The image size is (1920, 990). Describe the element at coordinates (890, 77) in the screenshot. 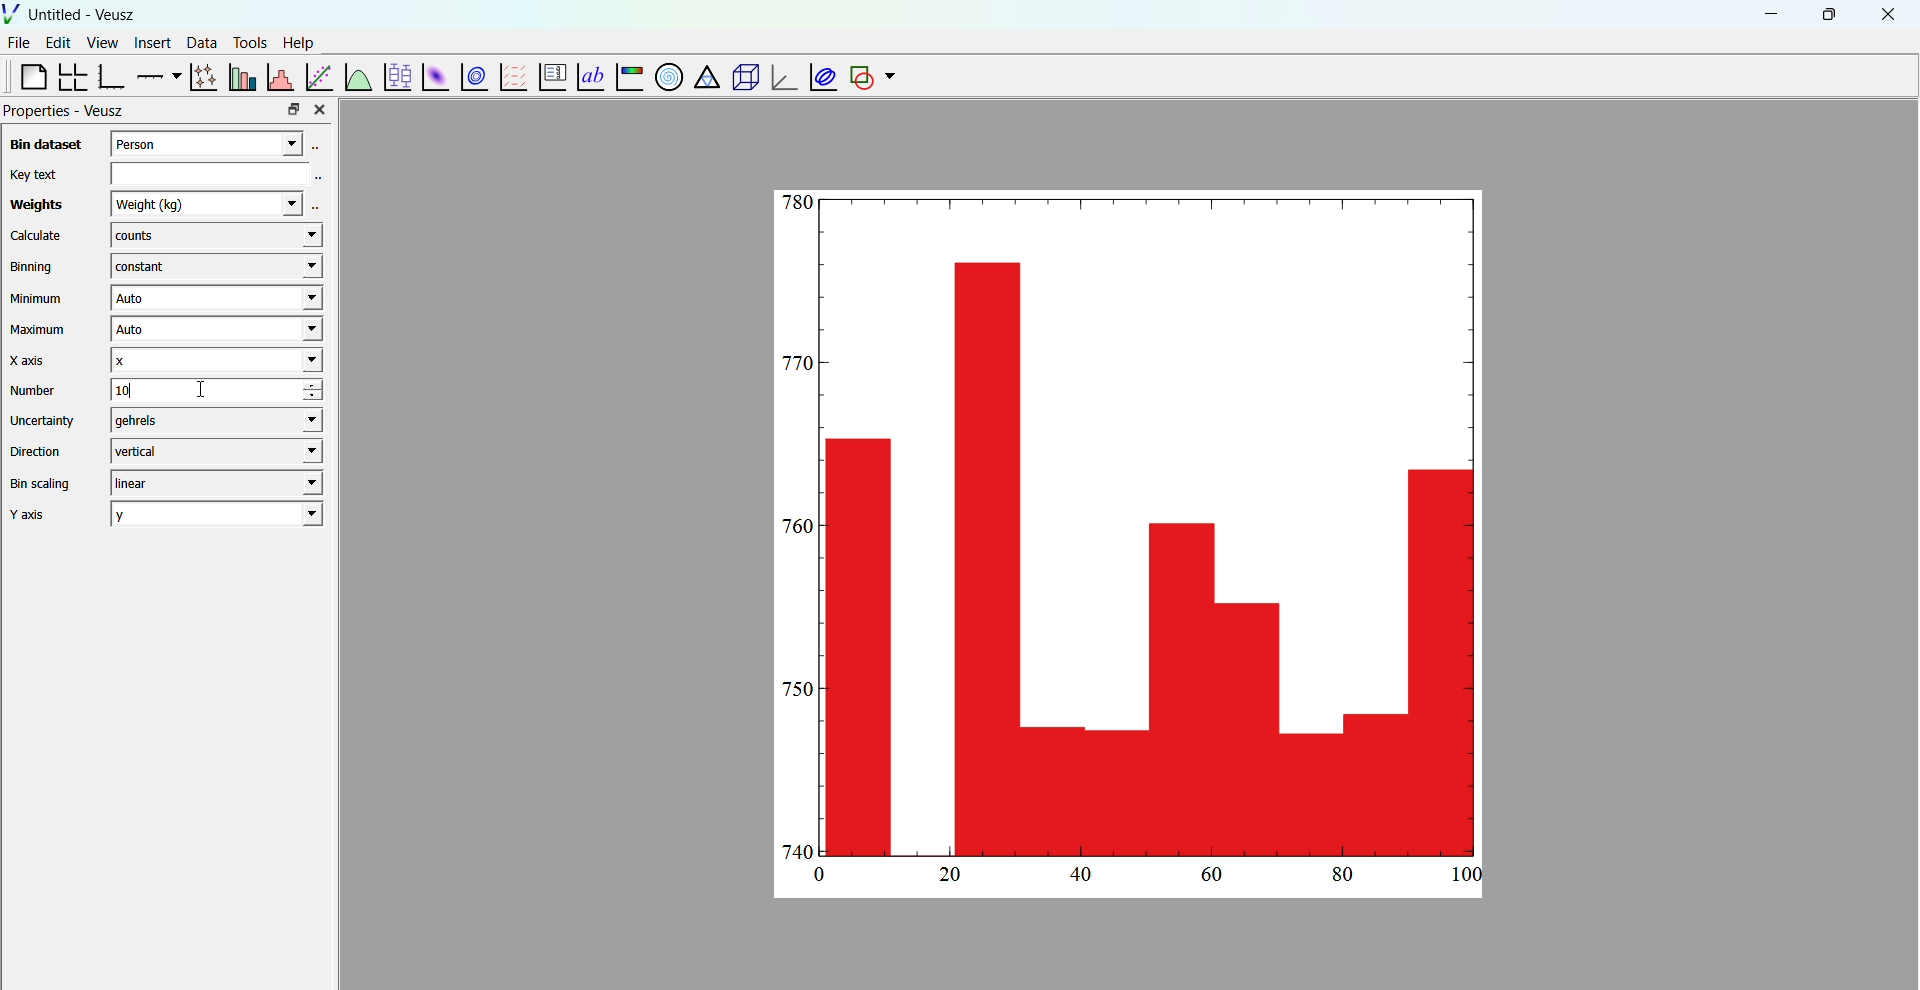

I see `dropdown` at that location.